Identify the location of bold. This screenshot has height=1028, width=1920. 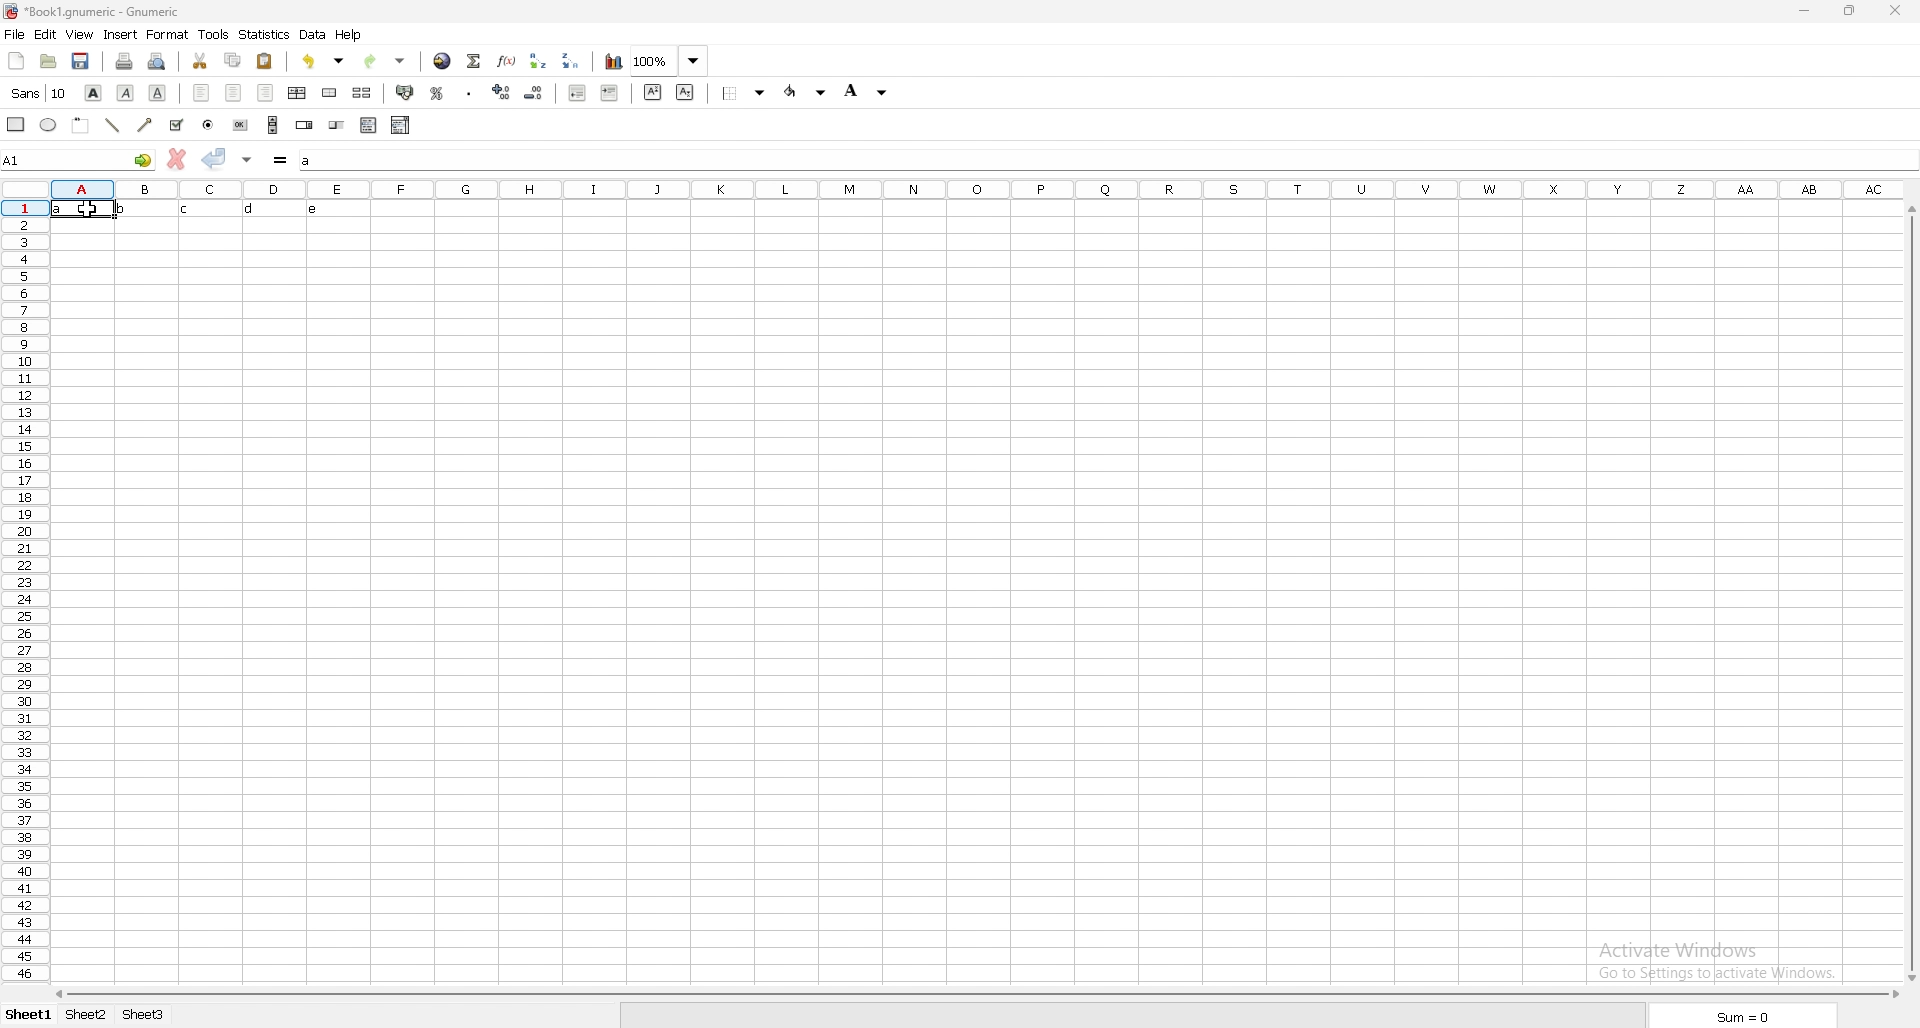
(95, 93).